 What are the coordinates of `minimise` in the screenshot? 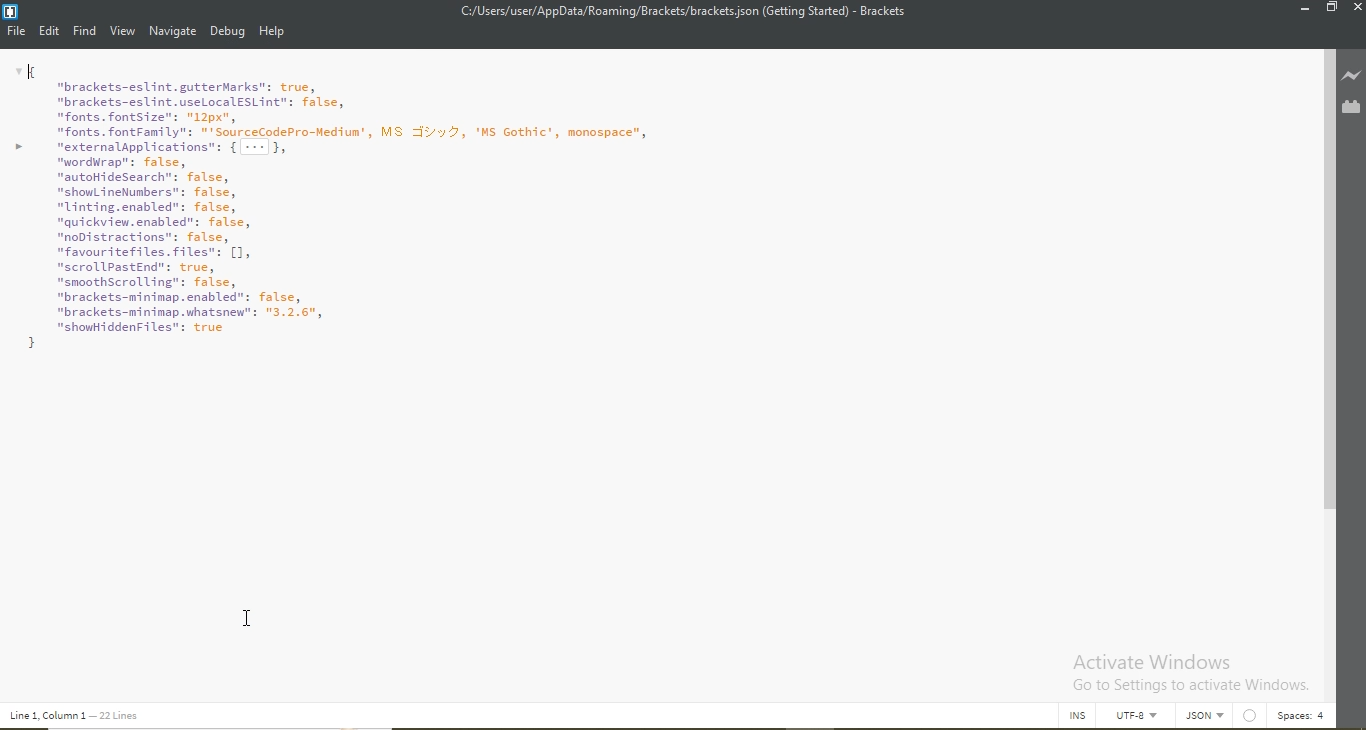 It's located at (1302, 9).